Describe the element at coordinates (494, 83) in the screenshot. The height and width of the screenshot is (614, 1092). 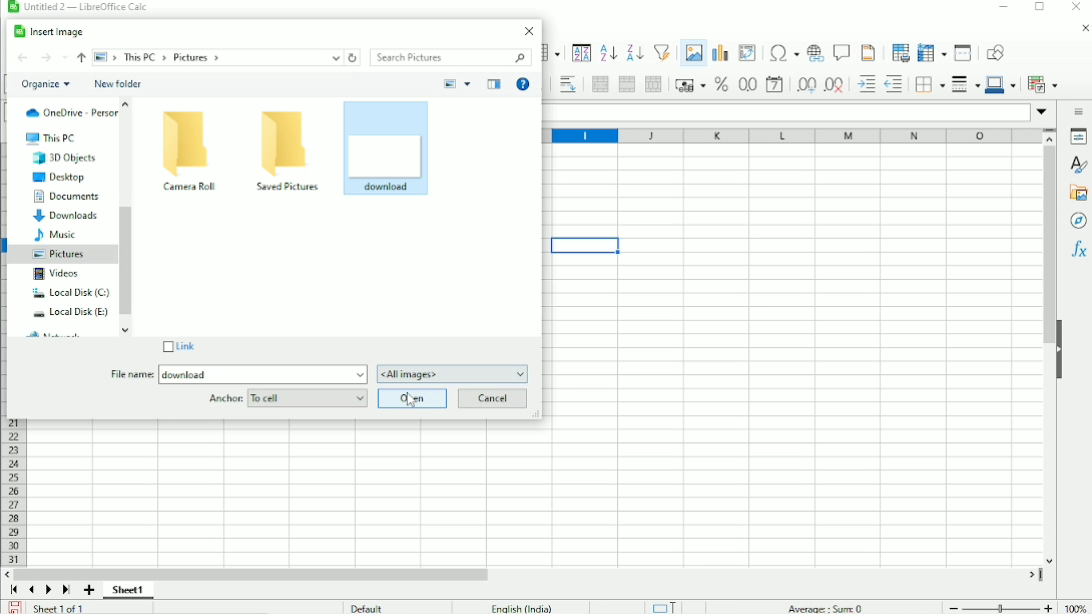
I see `Show the preview pane` at that location.